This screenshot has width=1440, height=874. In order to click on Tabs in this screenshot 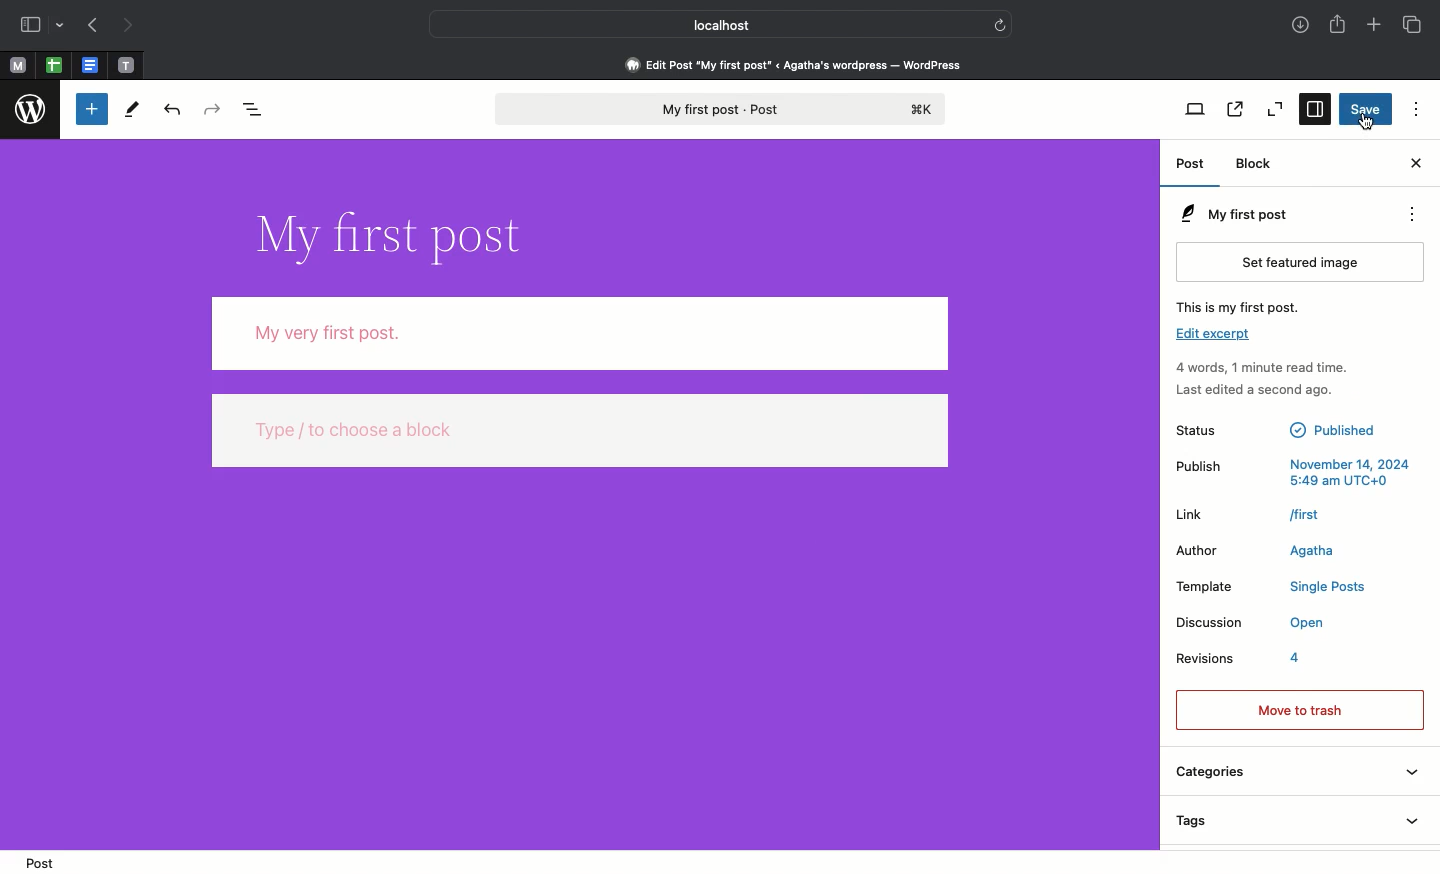, I will do `click(1411, 24)`.